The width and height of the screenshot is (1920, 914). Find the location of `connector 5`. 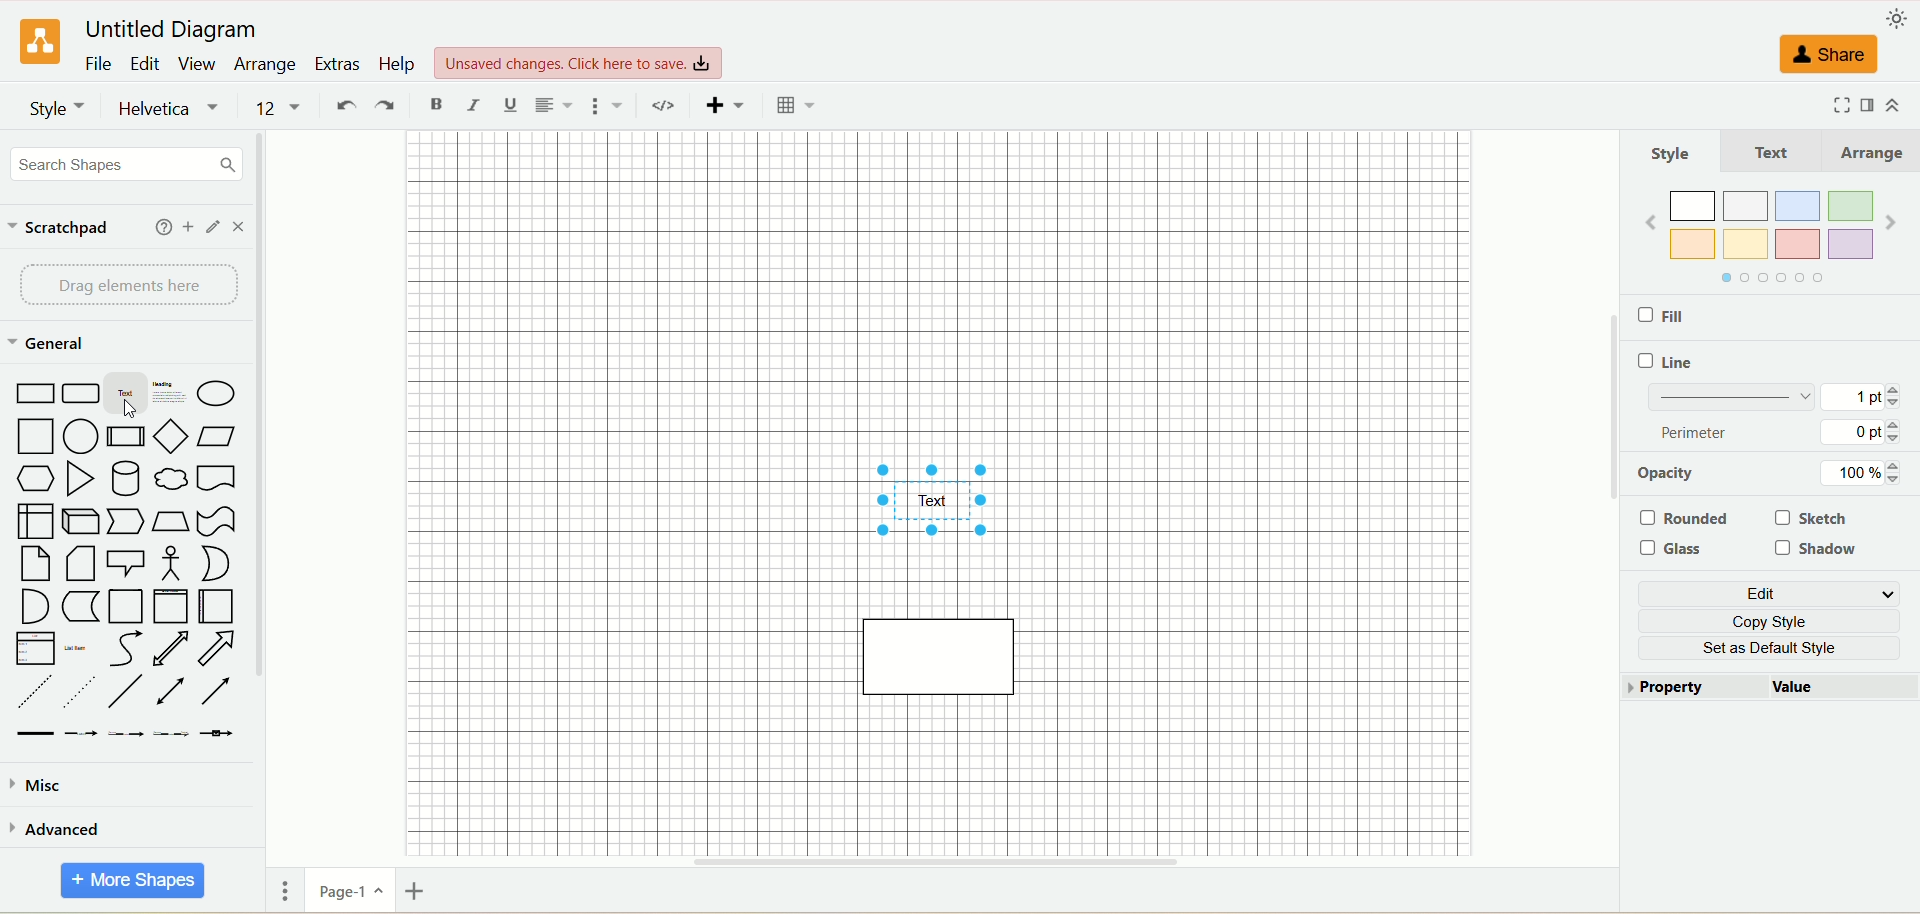

connector 5 is located at coordinates (219, 732).